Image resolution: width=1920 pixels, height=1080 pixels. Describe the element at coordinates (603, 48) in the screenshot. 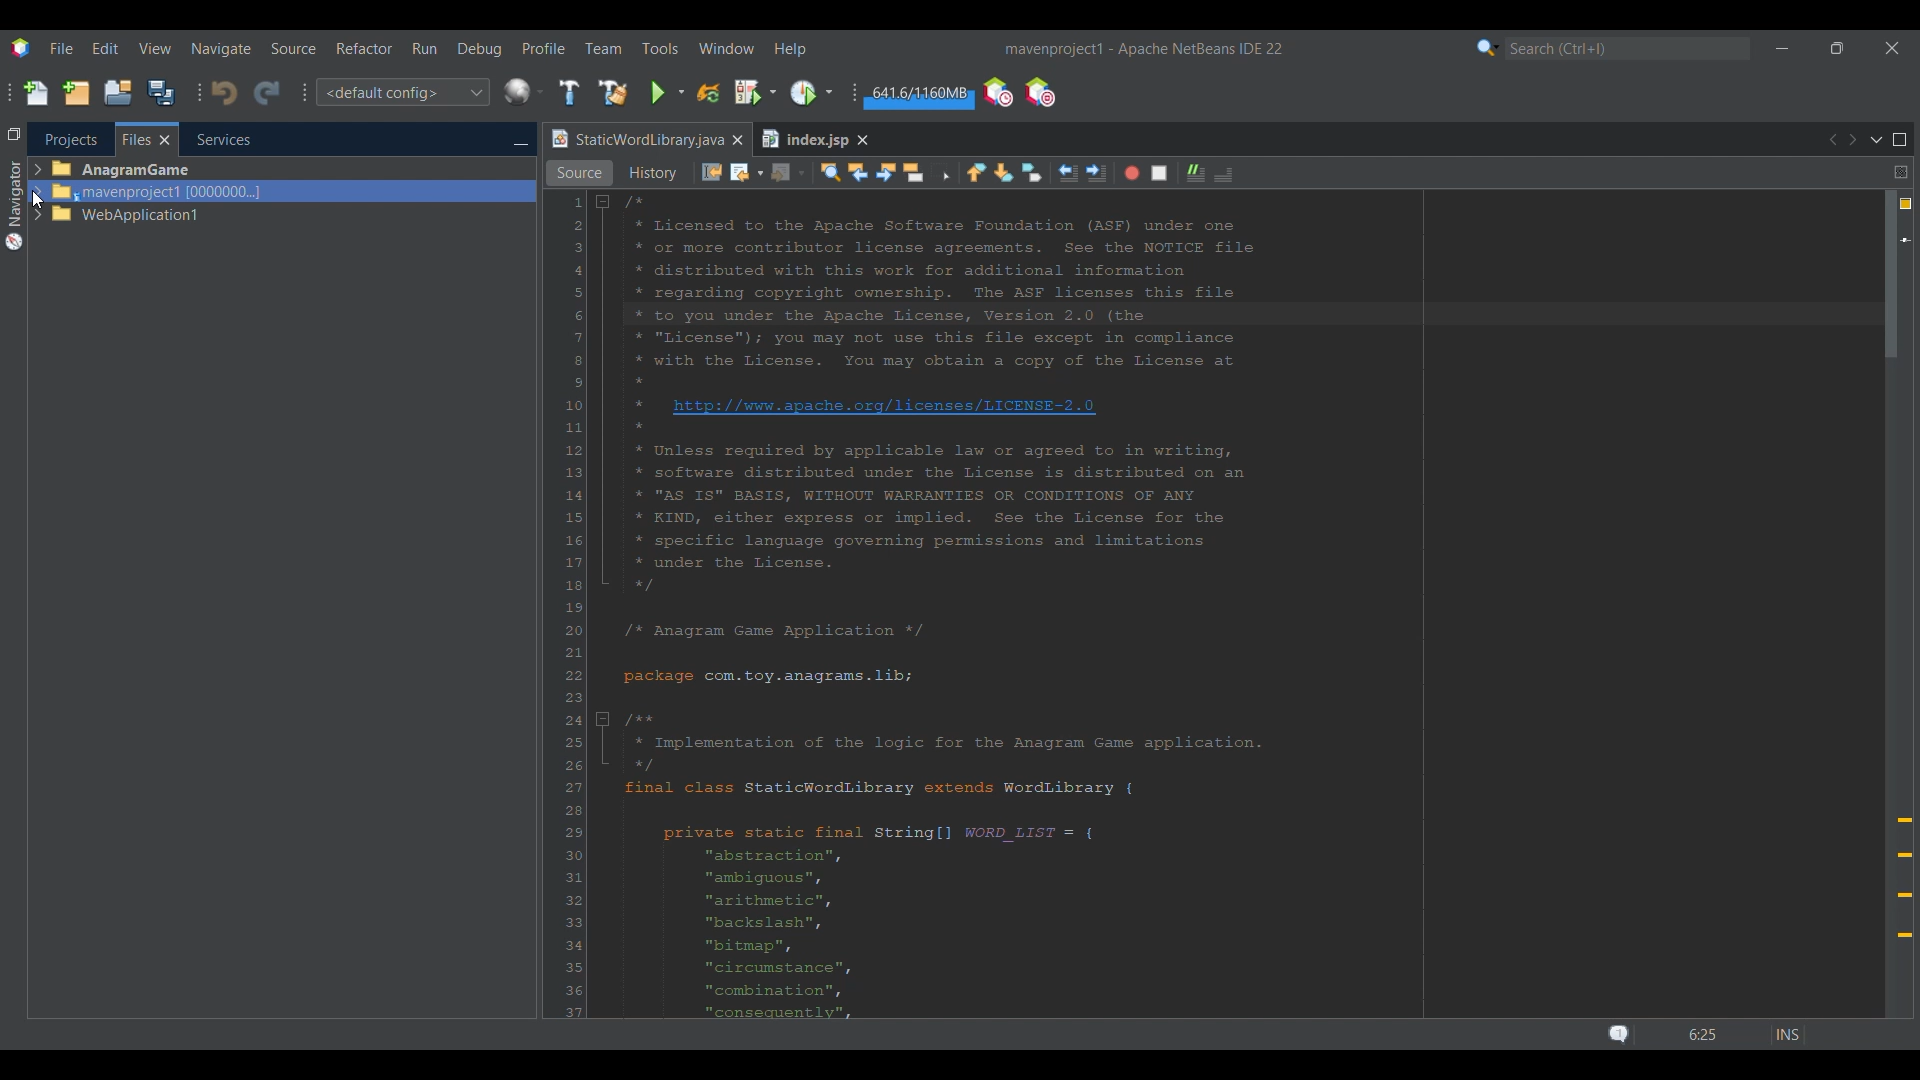

I see `Team menu` at that location.